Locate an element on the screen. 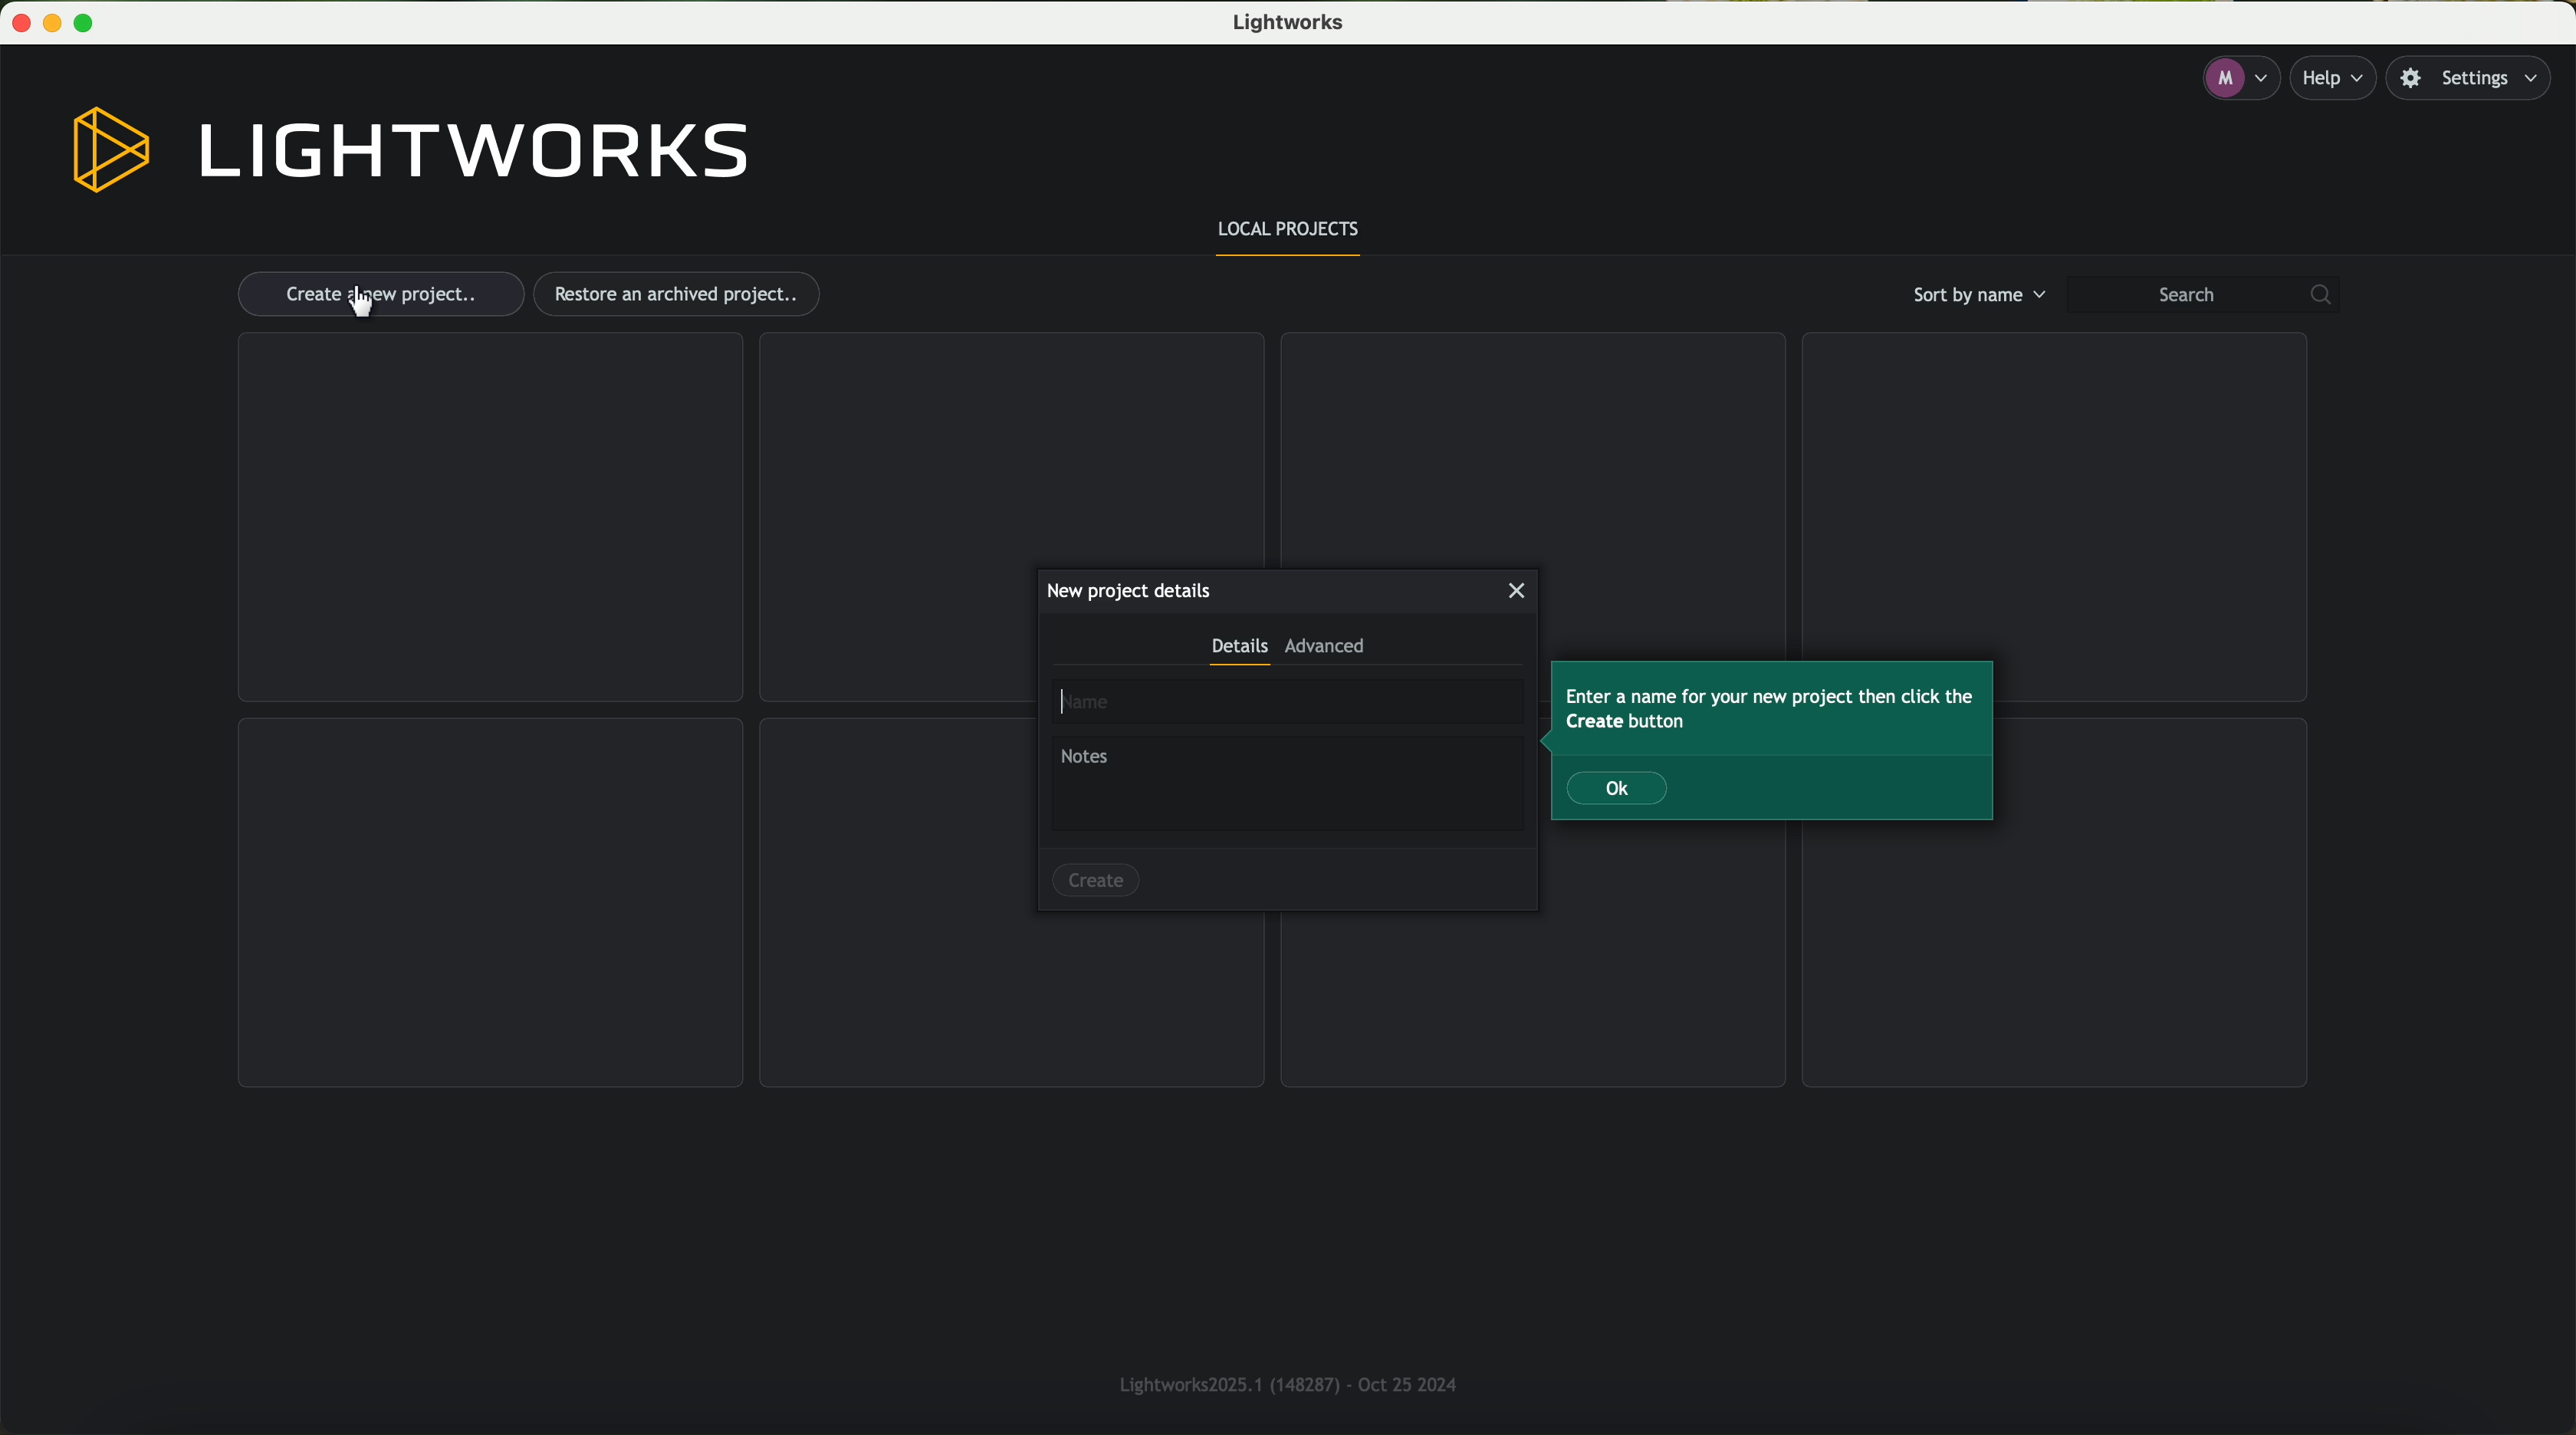  OK button is located at coordinates (1619, 788).